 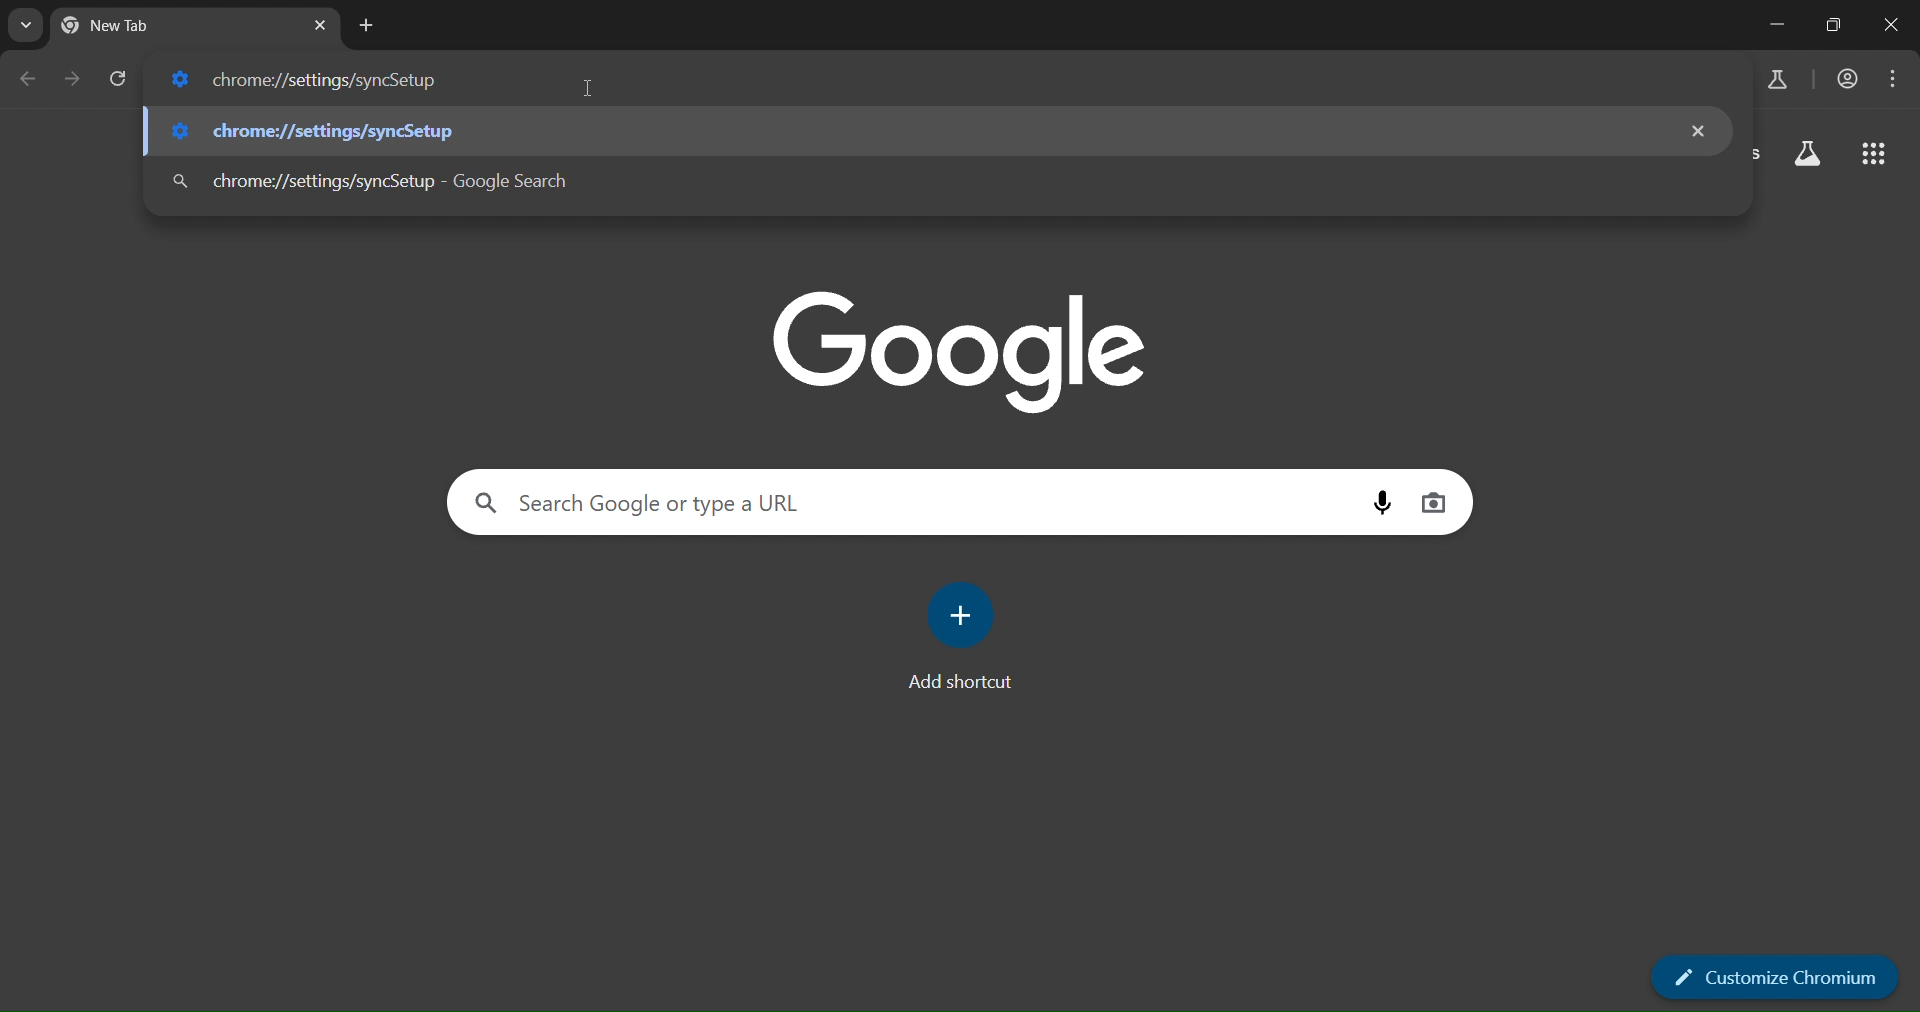 What do you see at coordinates (324, 28) in the screenshot?
I see `close tab` at bounding box center [324, 28].